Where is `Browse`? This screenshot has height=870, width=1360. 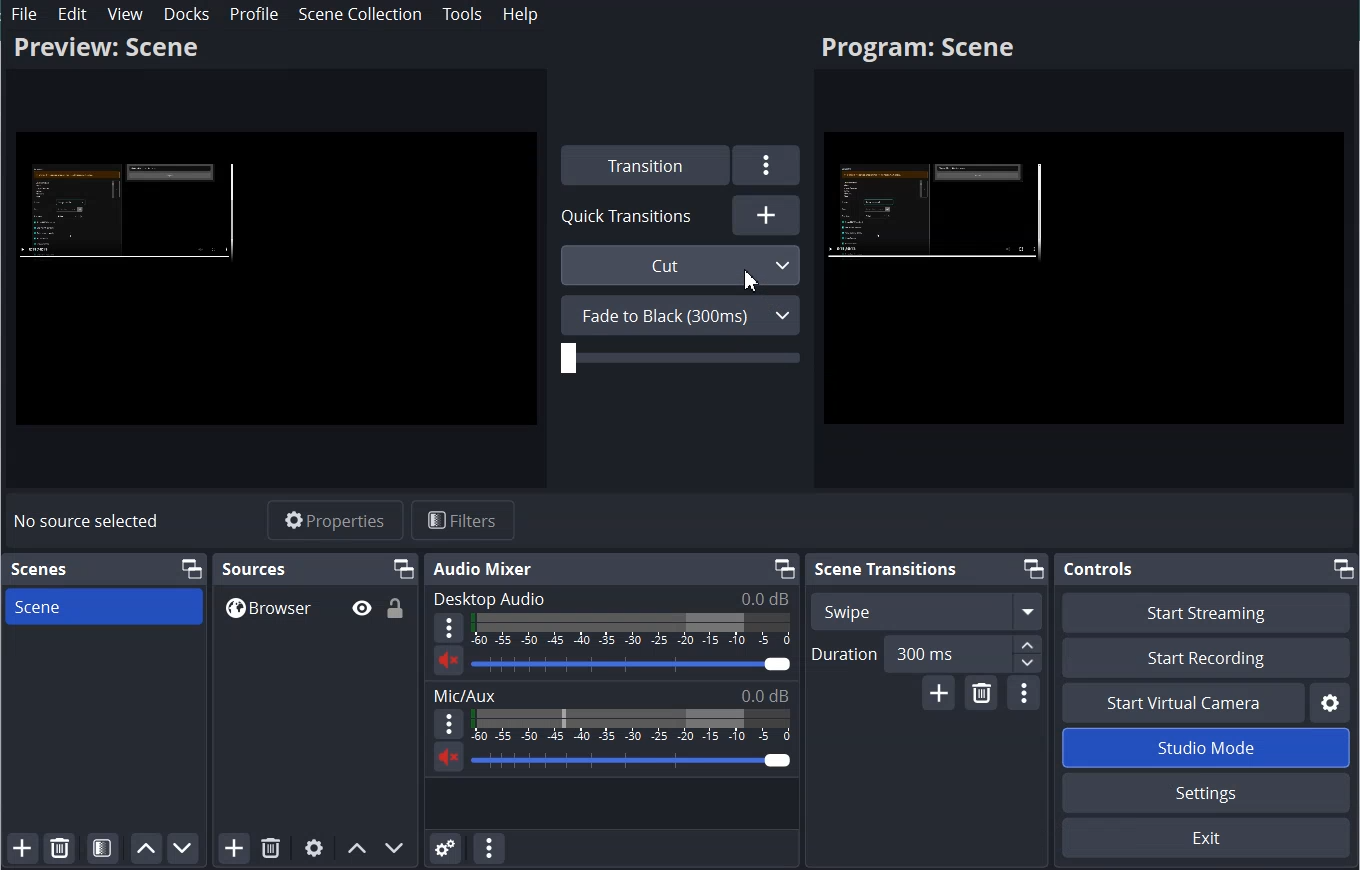 Browse is located at coordinates (315, 607).